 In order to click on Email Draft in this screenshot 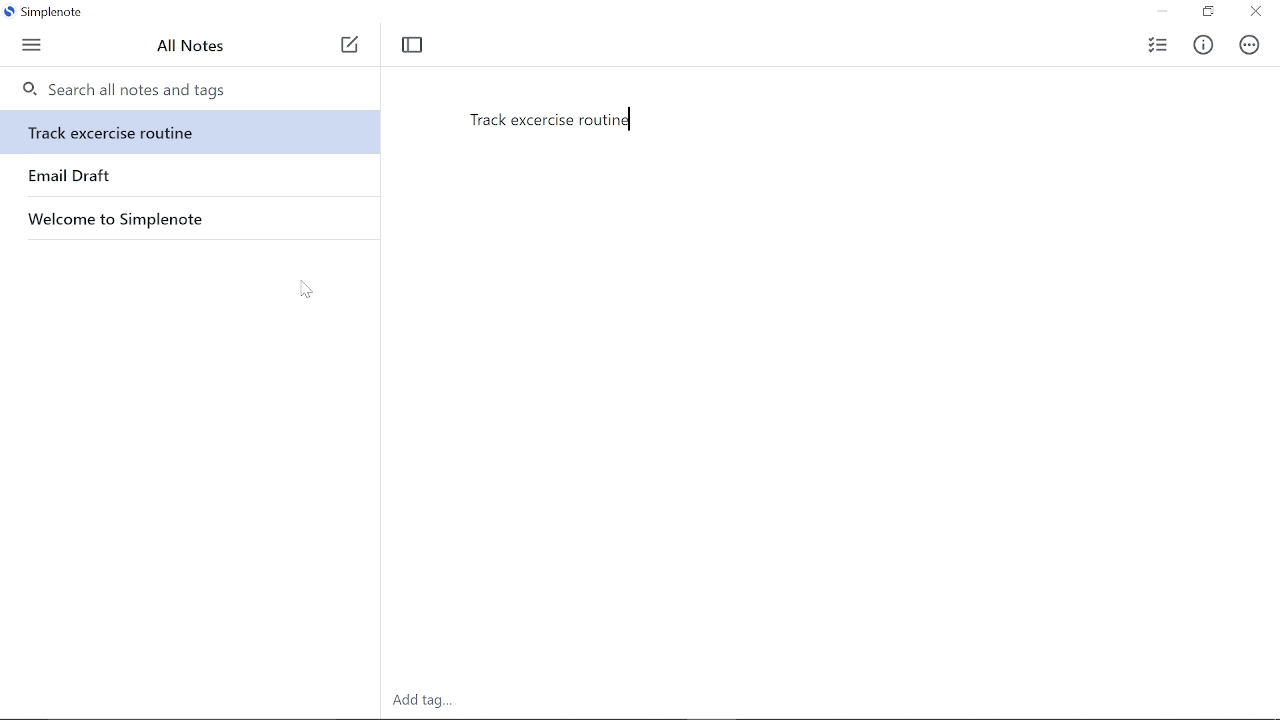, I will do `click(70, 177)`.